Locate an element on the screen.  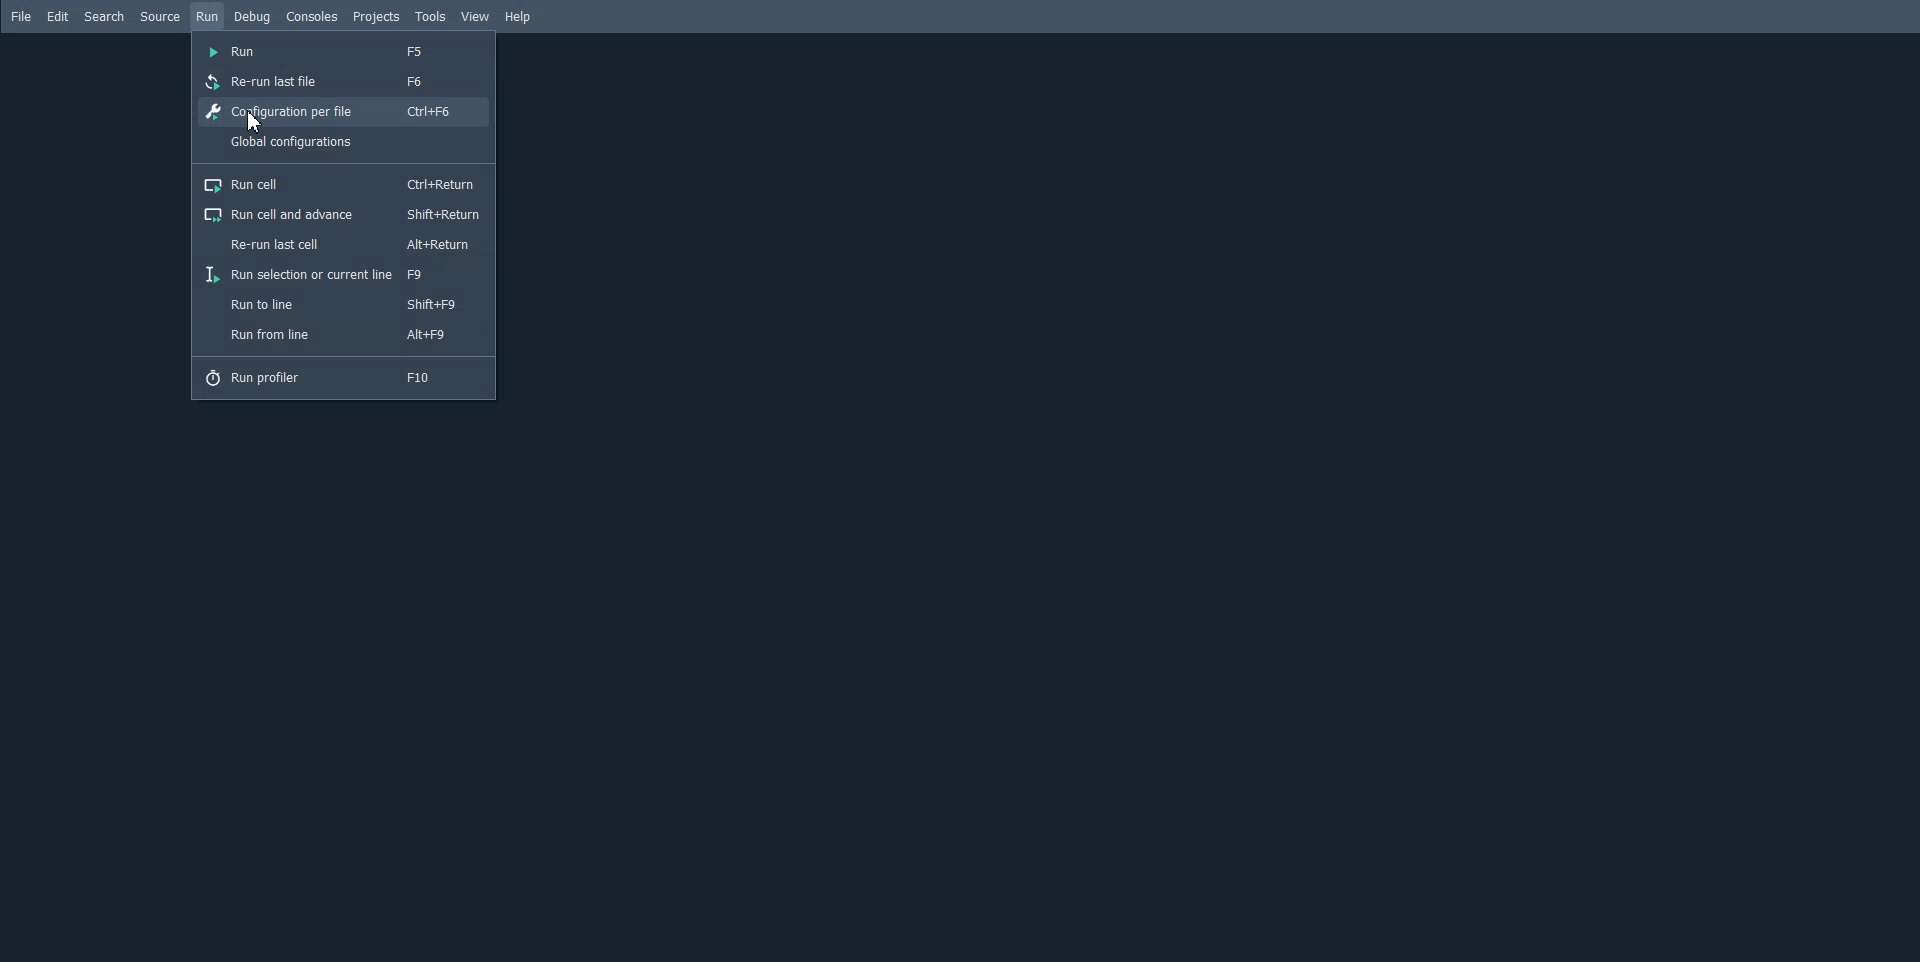
Run Cell is located at coordinates (342, 184).